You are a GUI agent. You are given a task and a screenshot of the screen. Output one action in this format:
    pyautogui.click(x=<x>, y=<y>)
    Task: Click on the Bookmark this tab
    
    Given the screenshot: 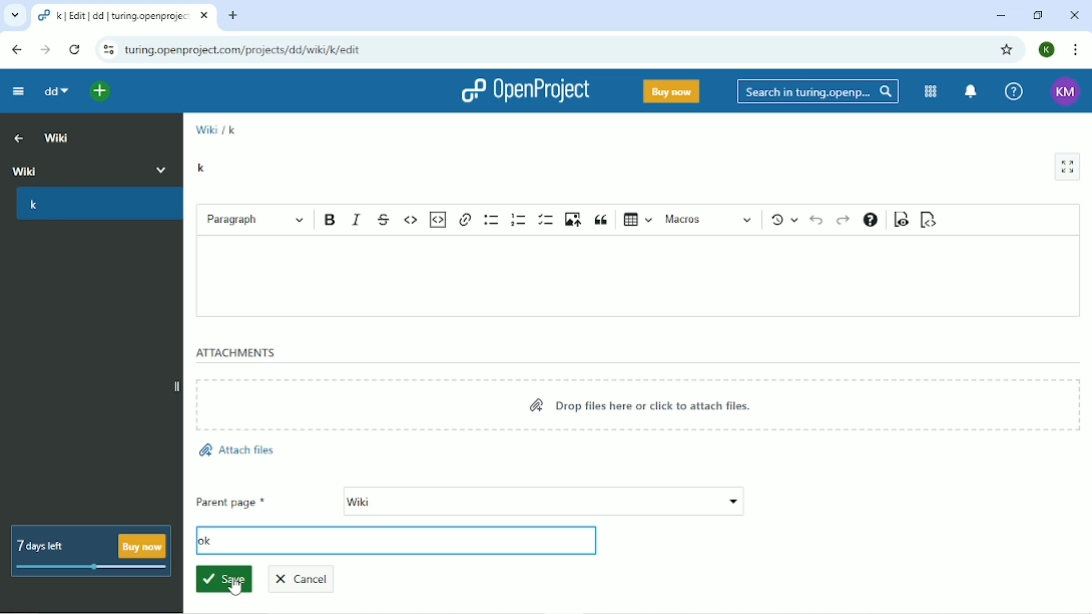 What is the action you would take?
    pyautogui.click(x=1009, y=50)
    